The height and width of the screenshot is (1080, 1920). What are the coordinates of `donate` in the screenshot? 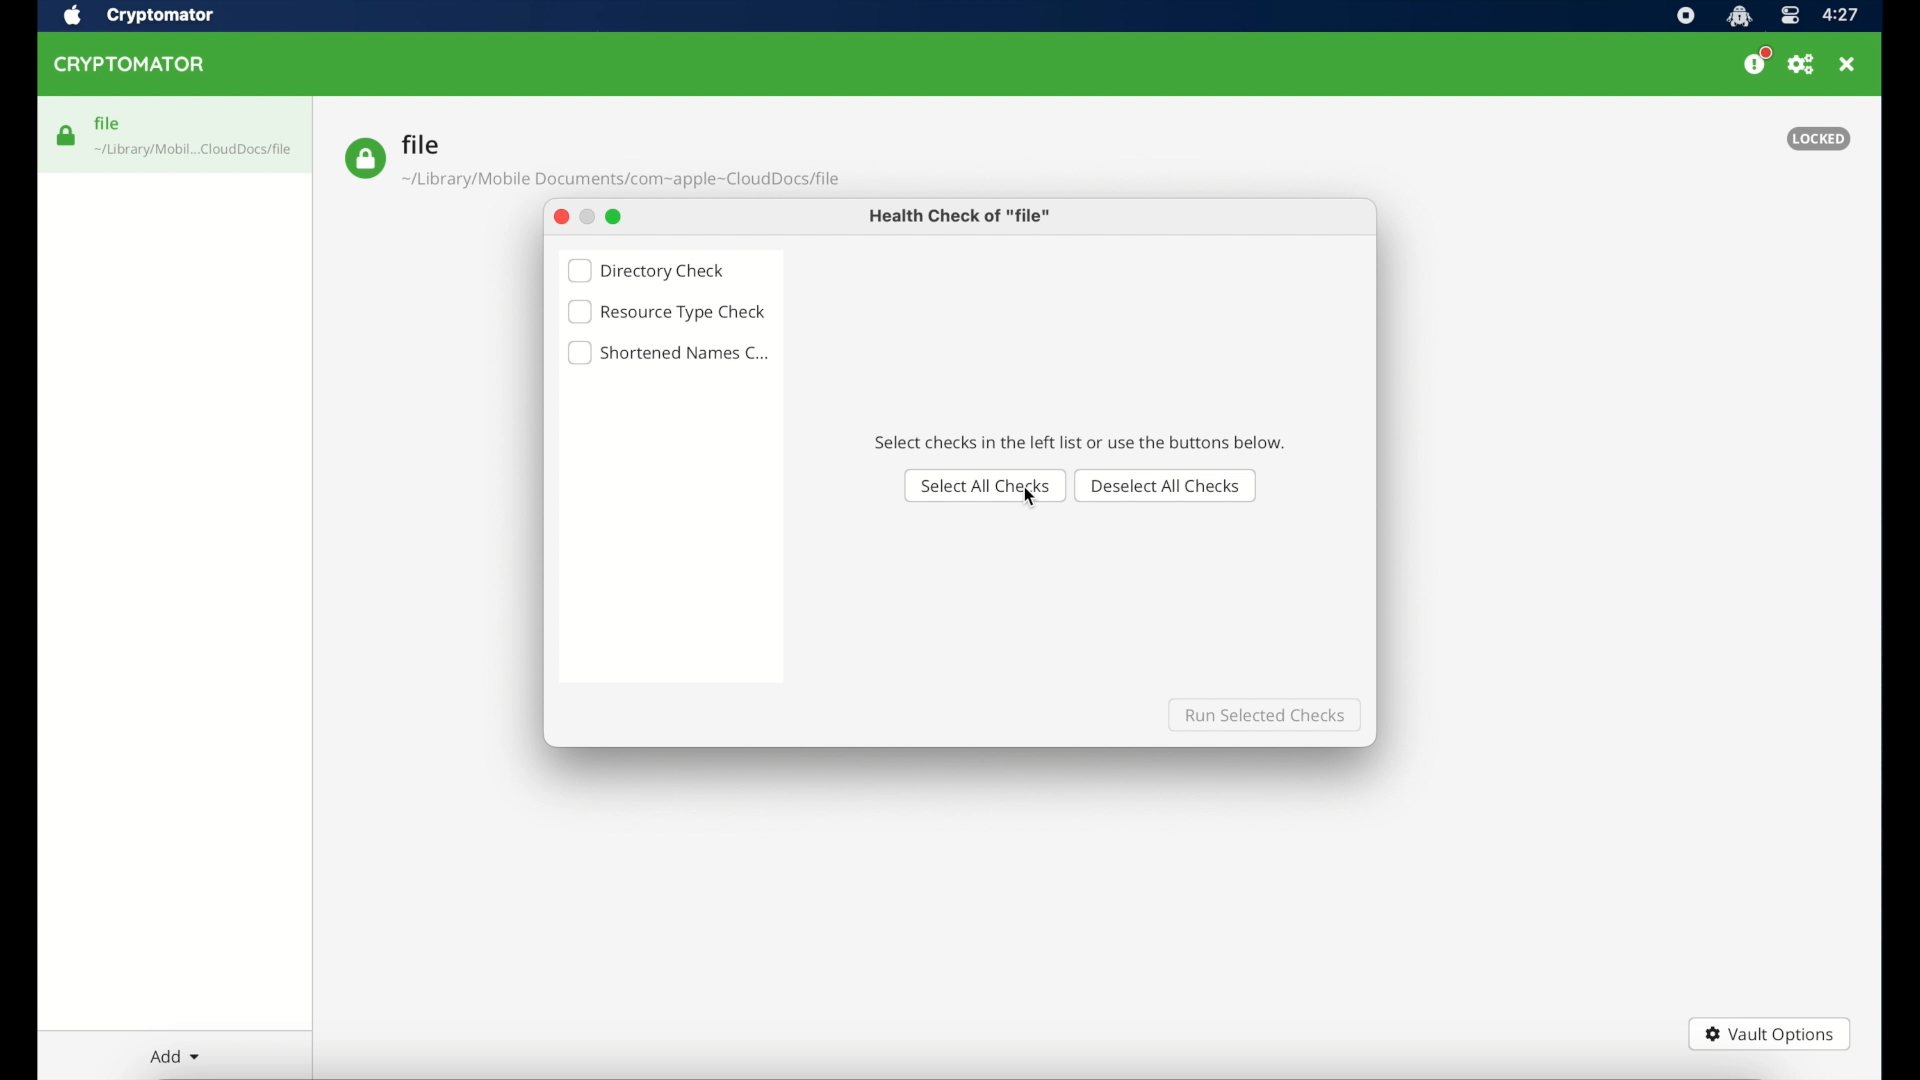 It's located at (1756, 62).